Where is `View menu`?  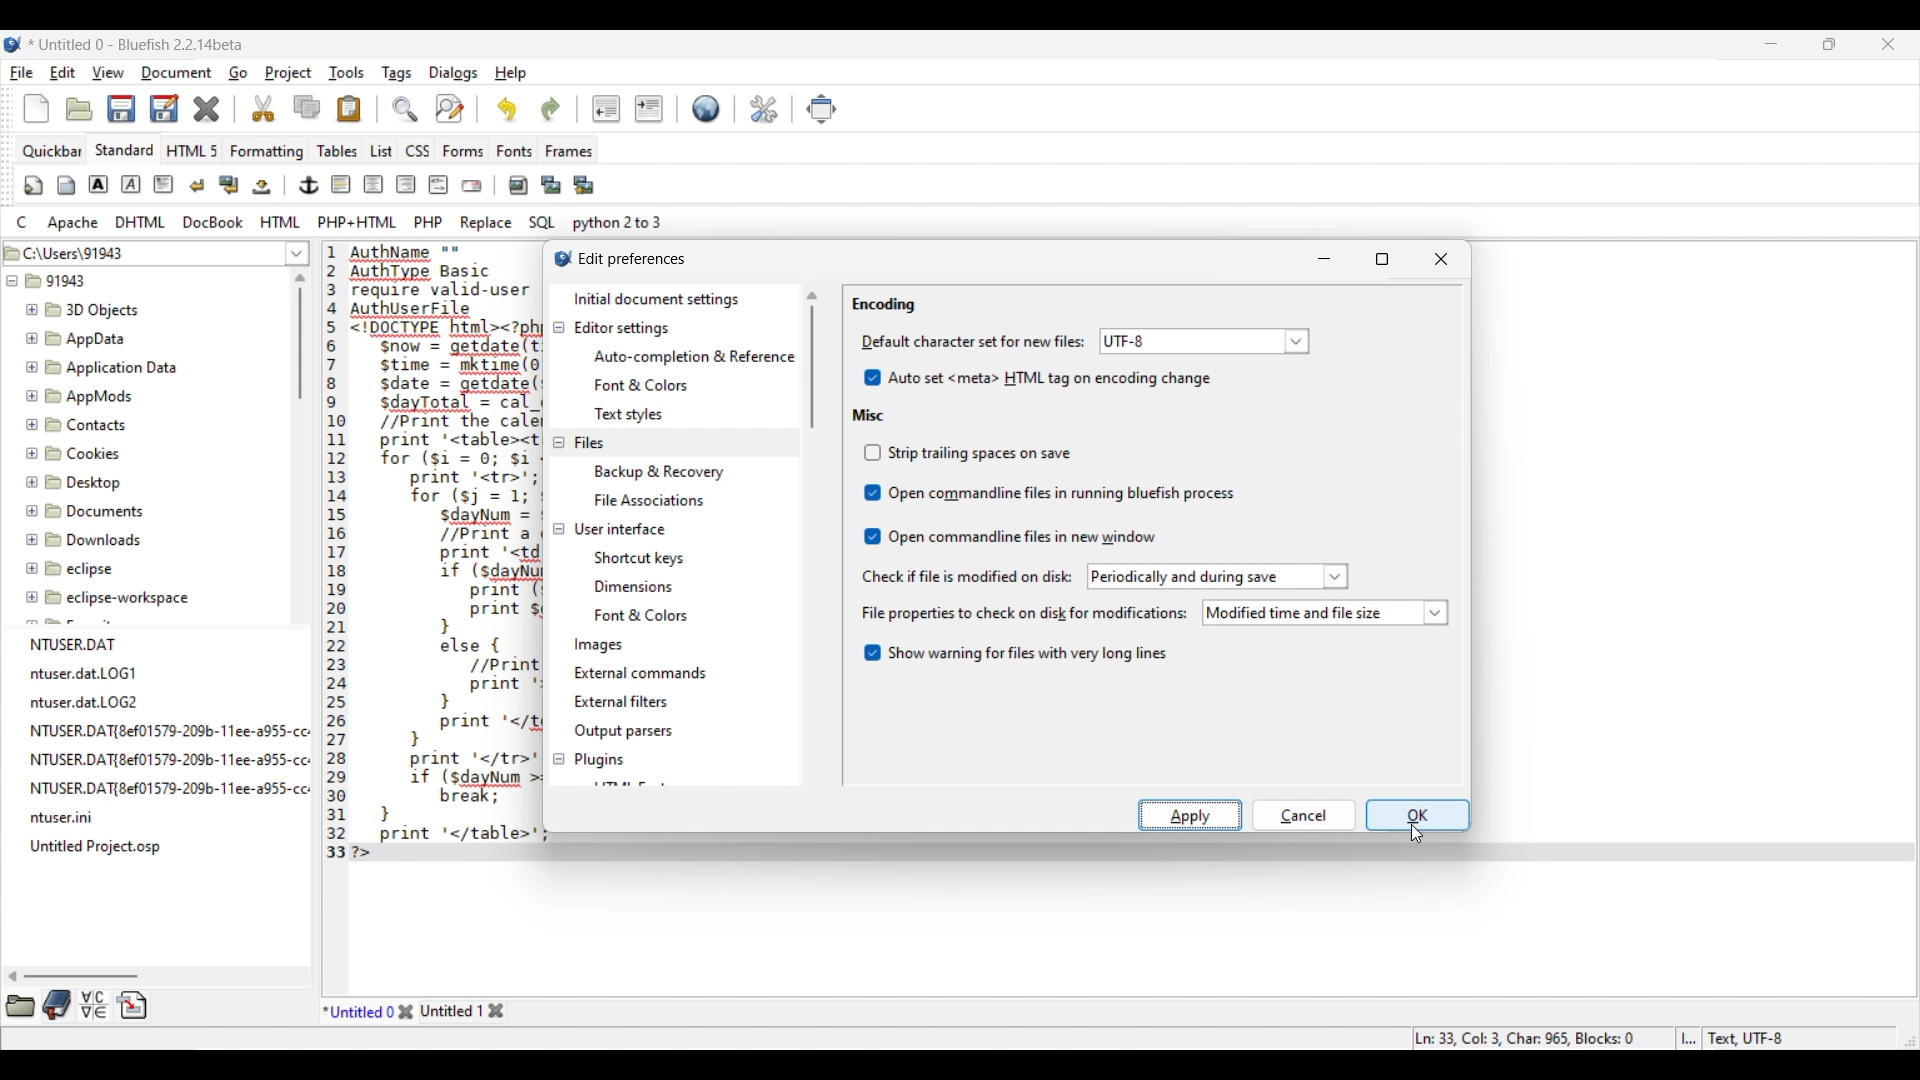
View menu is located at coordinates (108, 73).